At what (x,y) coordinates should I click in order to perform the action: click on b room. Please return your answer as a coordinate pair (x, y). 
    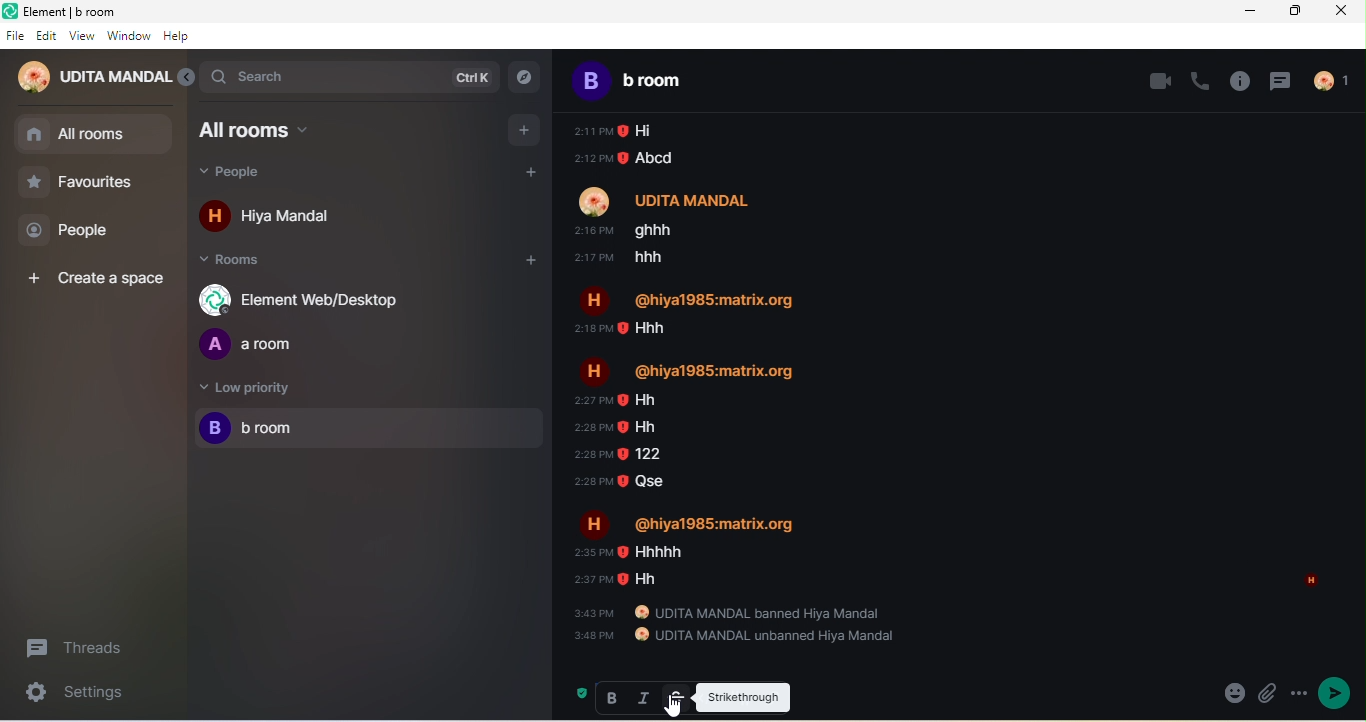
    Looking at the image, I should click on (370, 430).